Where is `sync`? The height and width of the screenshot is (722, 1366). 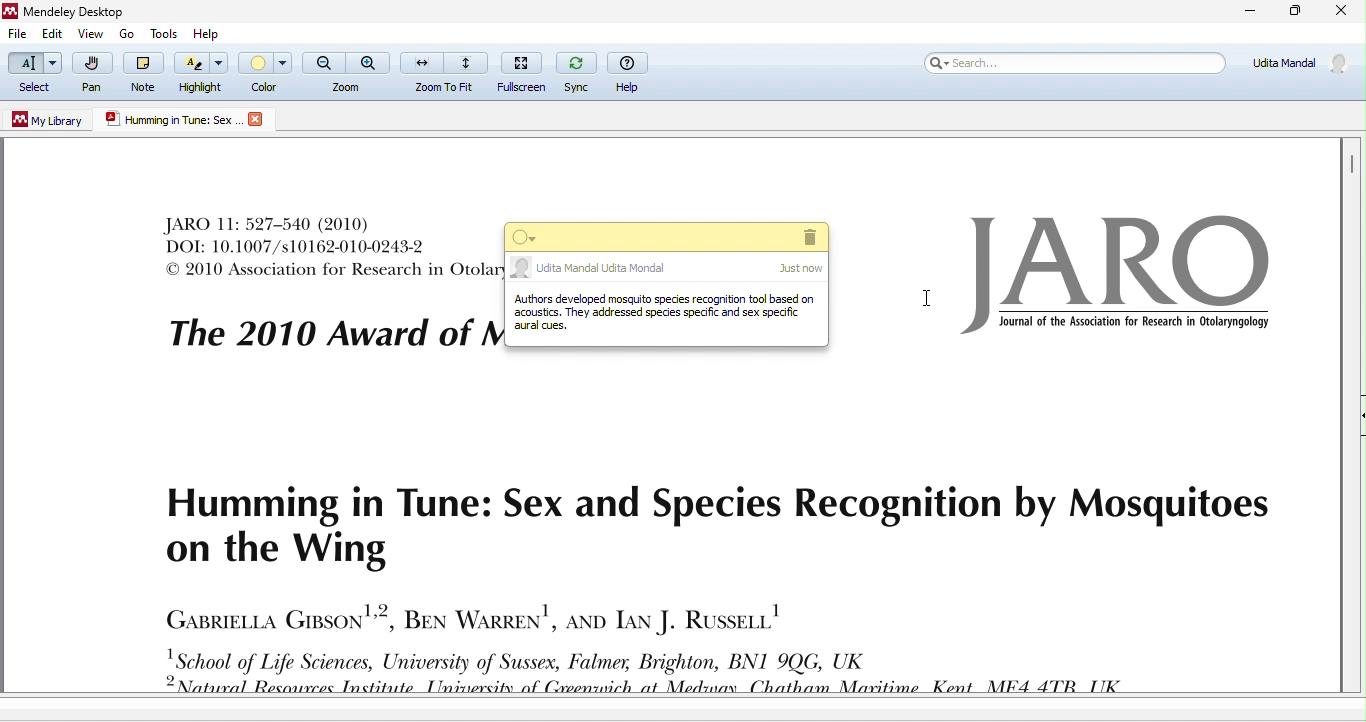 sync is located at coordinates (578, 72).